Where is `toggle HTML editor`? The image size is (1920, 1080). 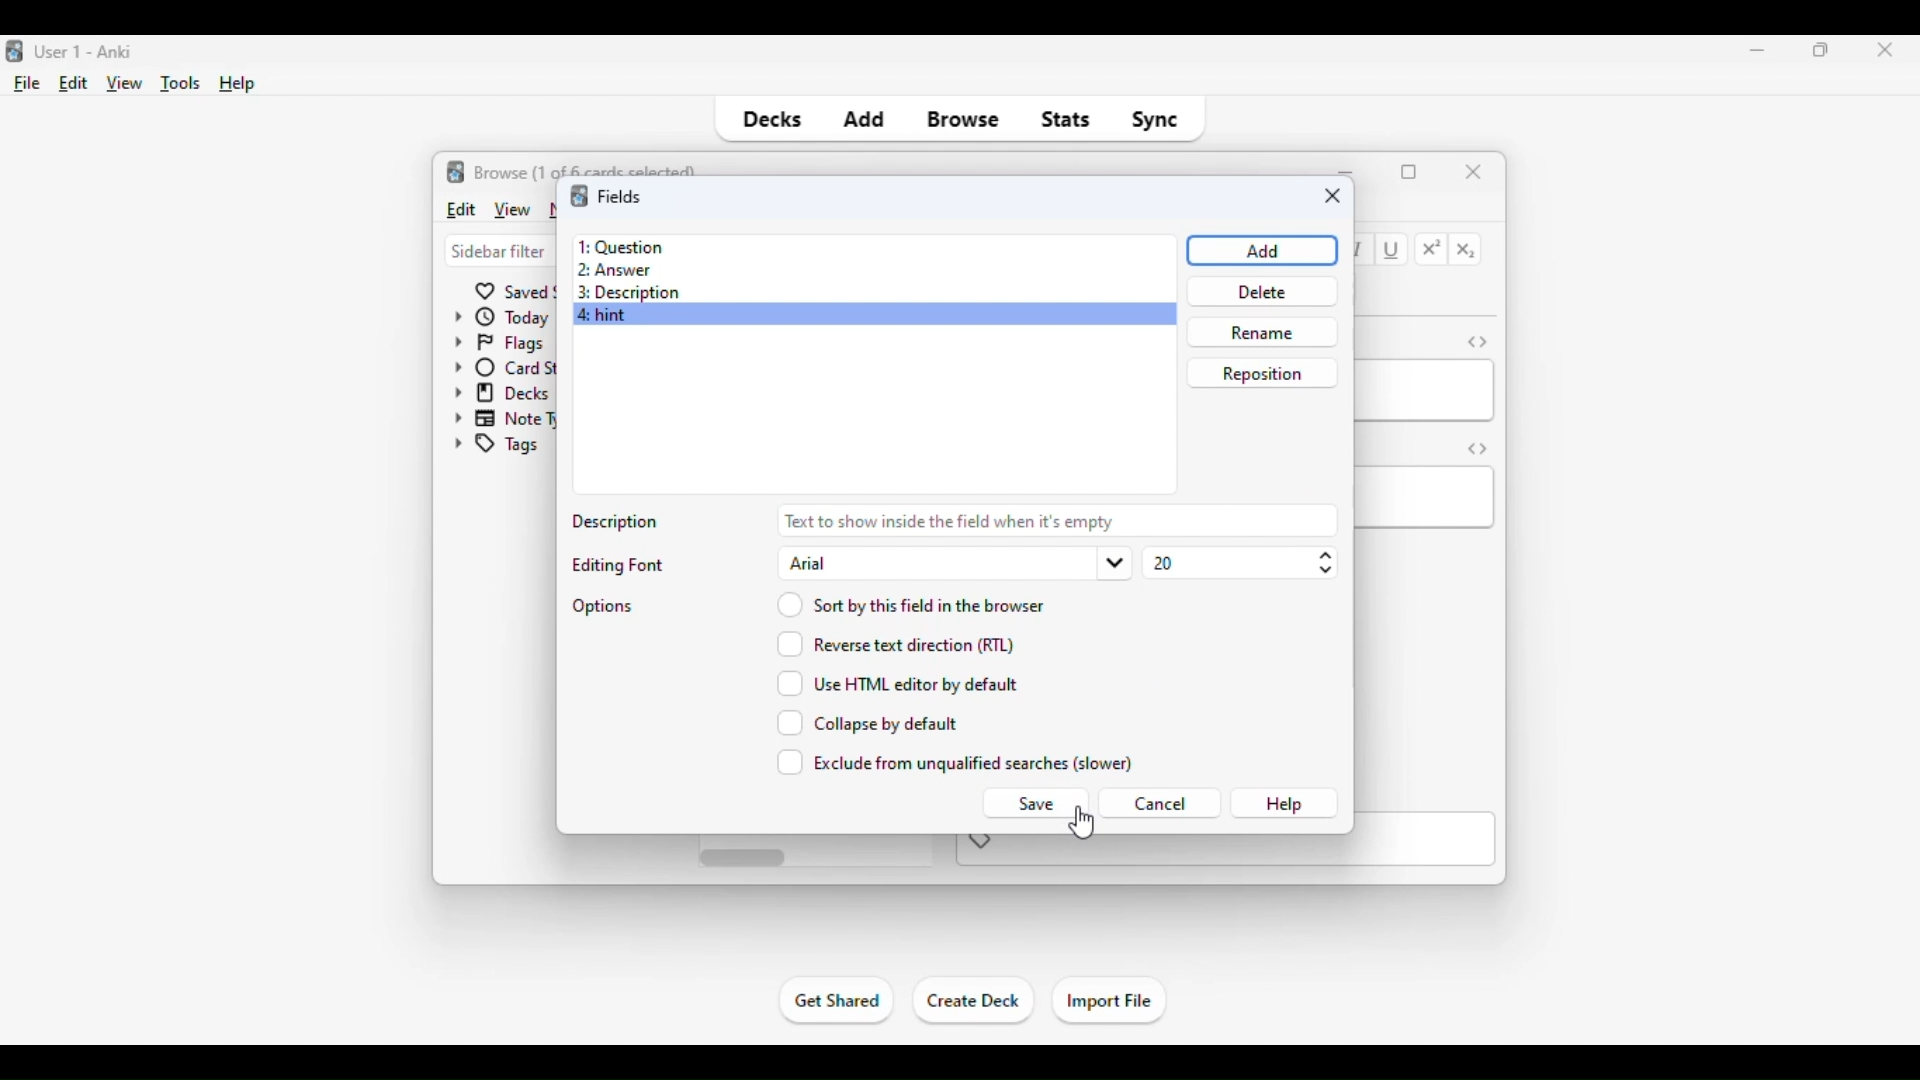 toggle HTML editor is located at coordinates (1478, 448).